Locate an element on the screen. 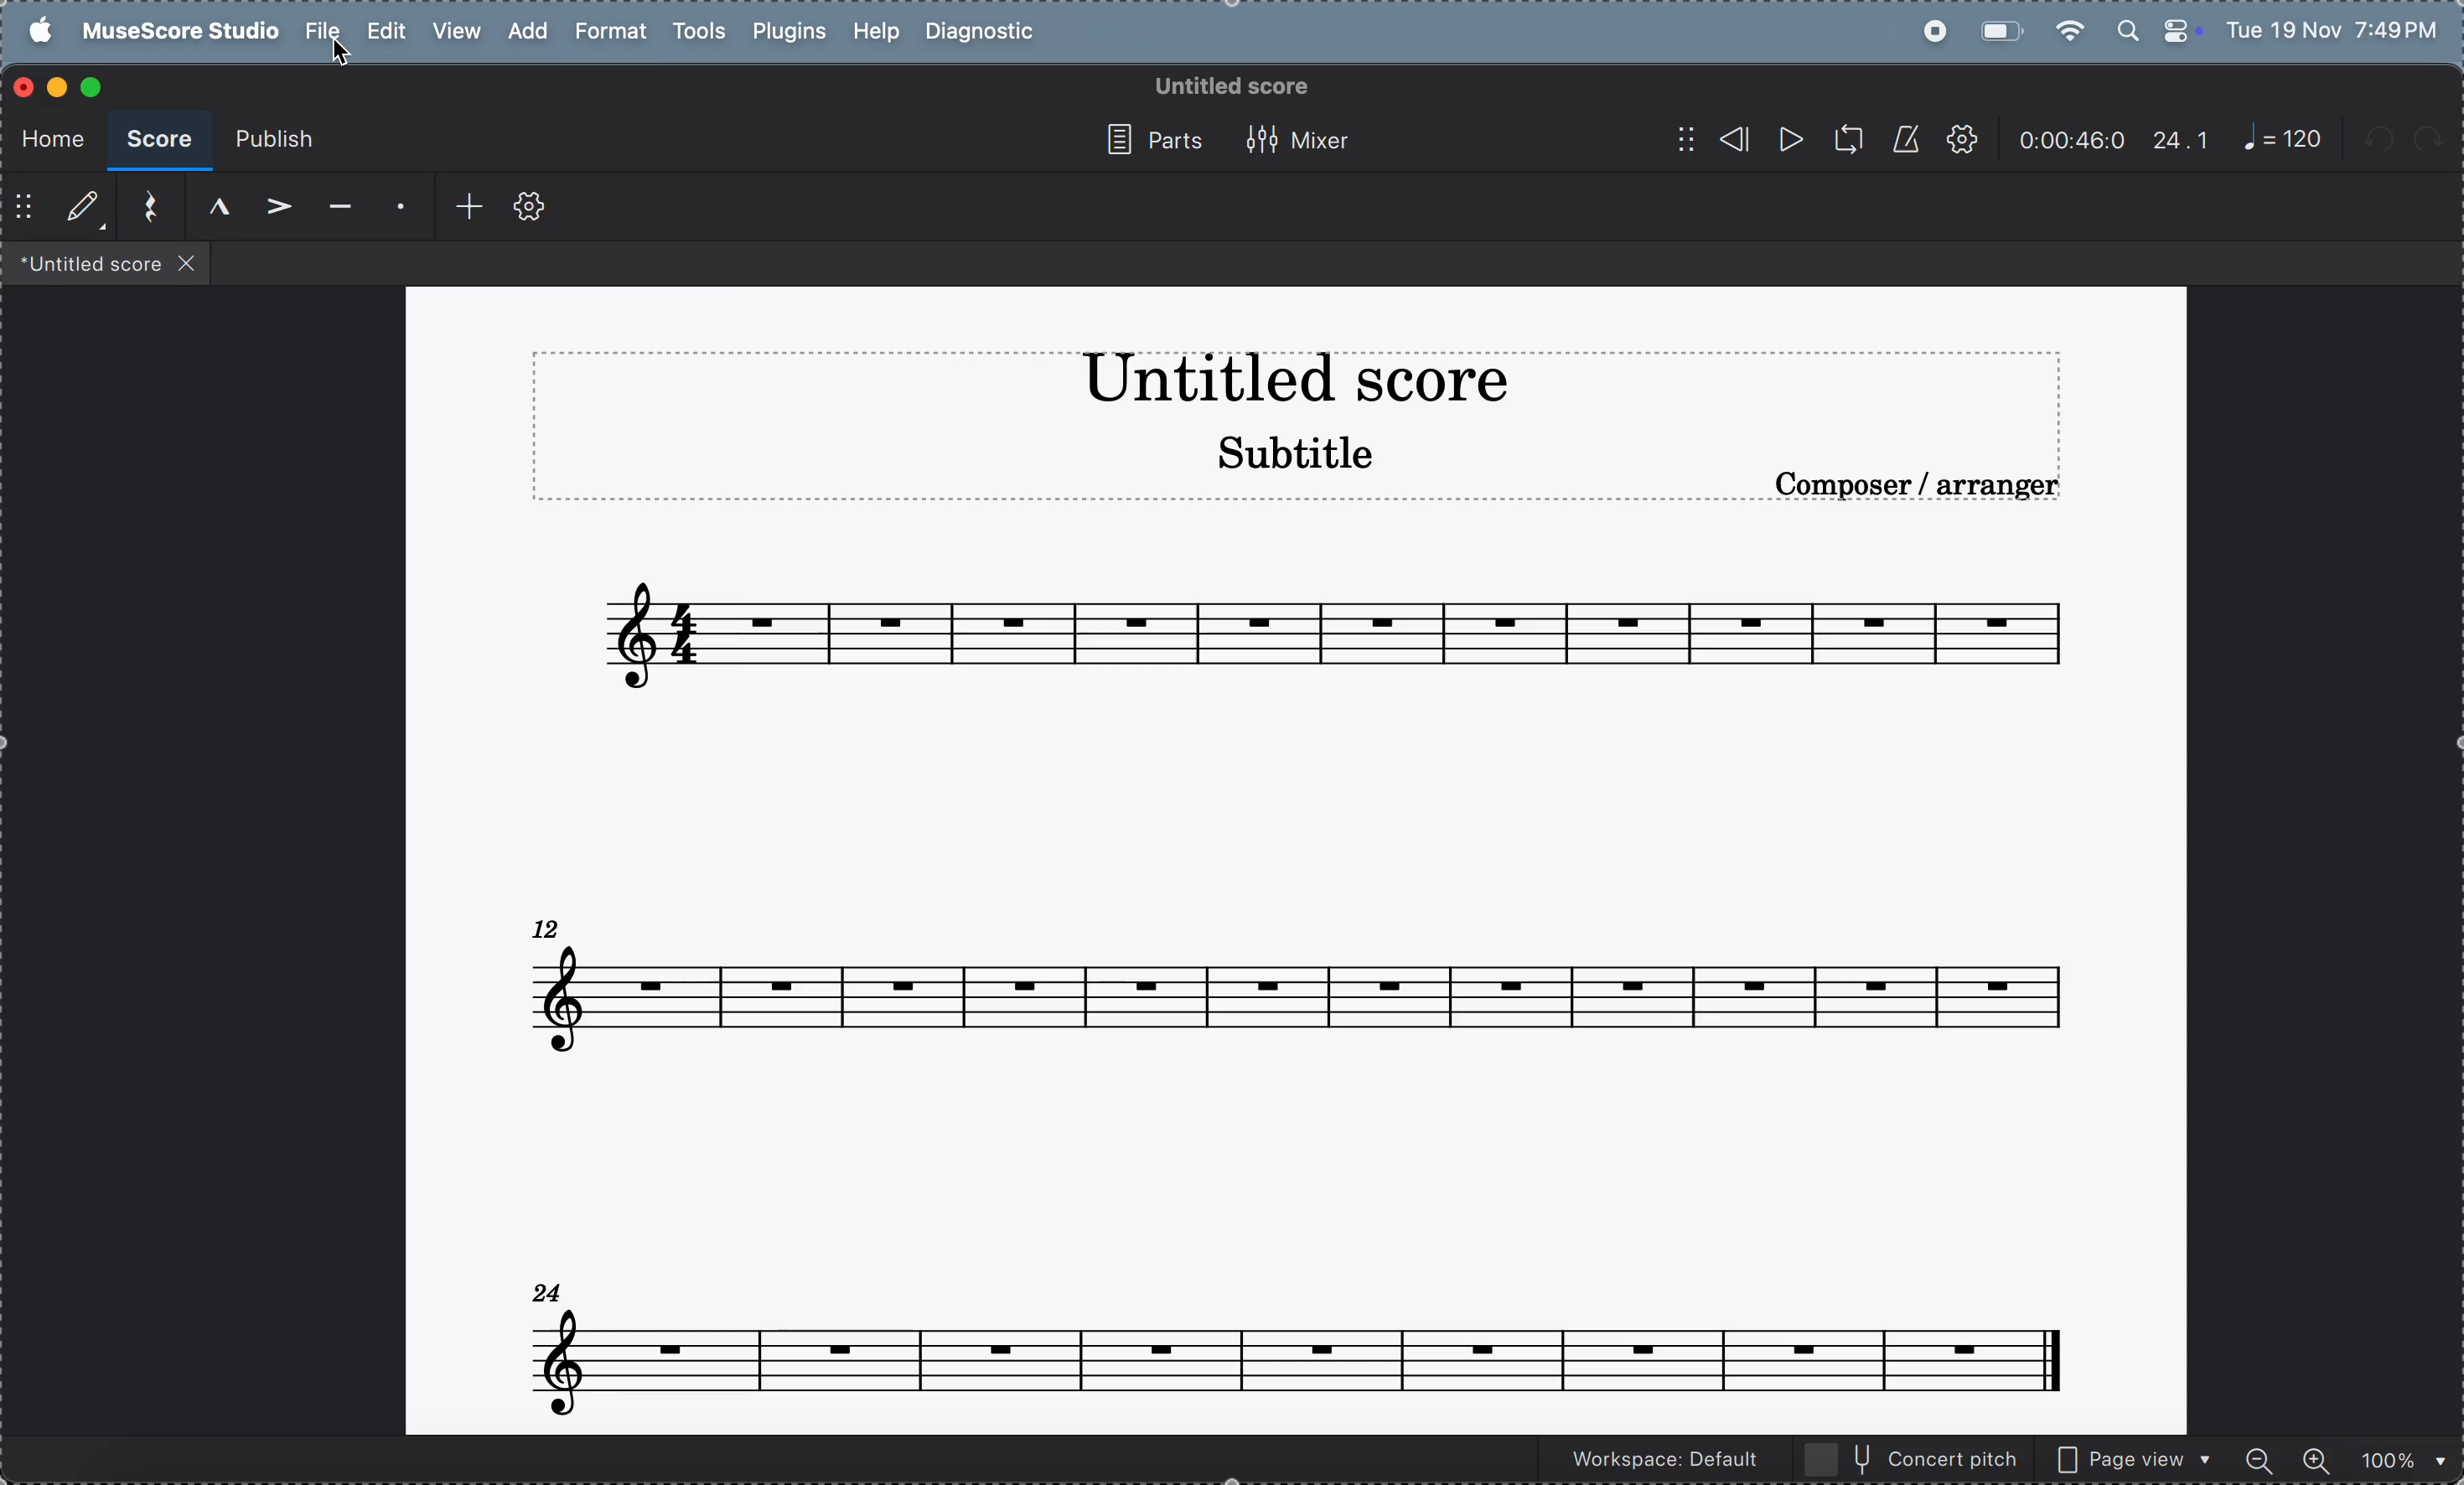 This screenshot has width=2464, height=1485. reset is located at coordinates (144, 208).